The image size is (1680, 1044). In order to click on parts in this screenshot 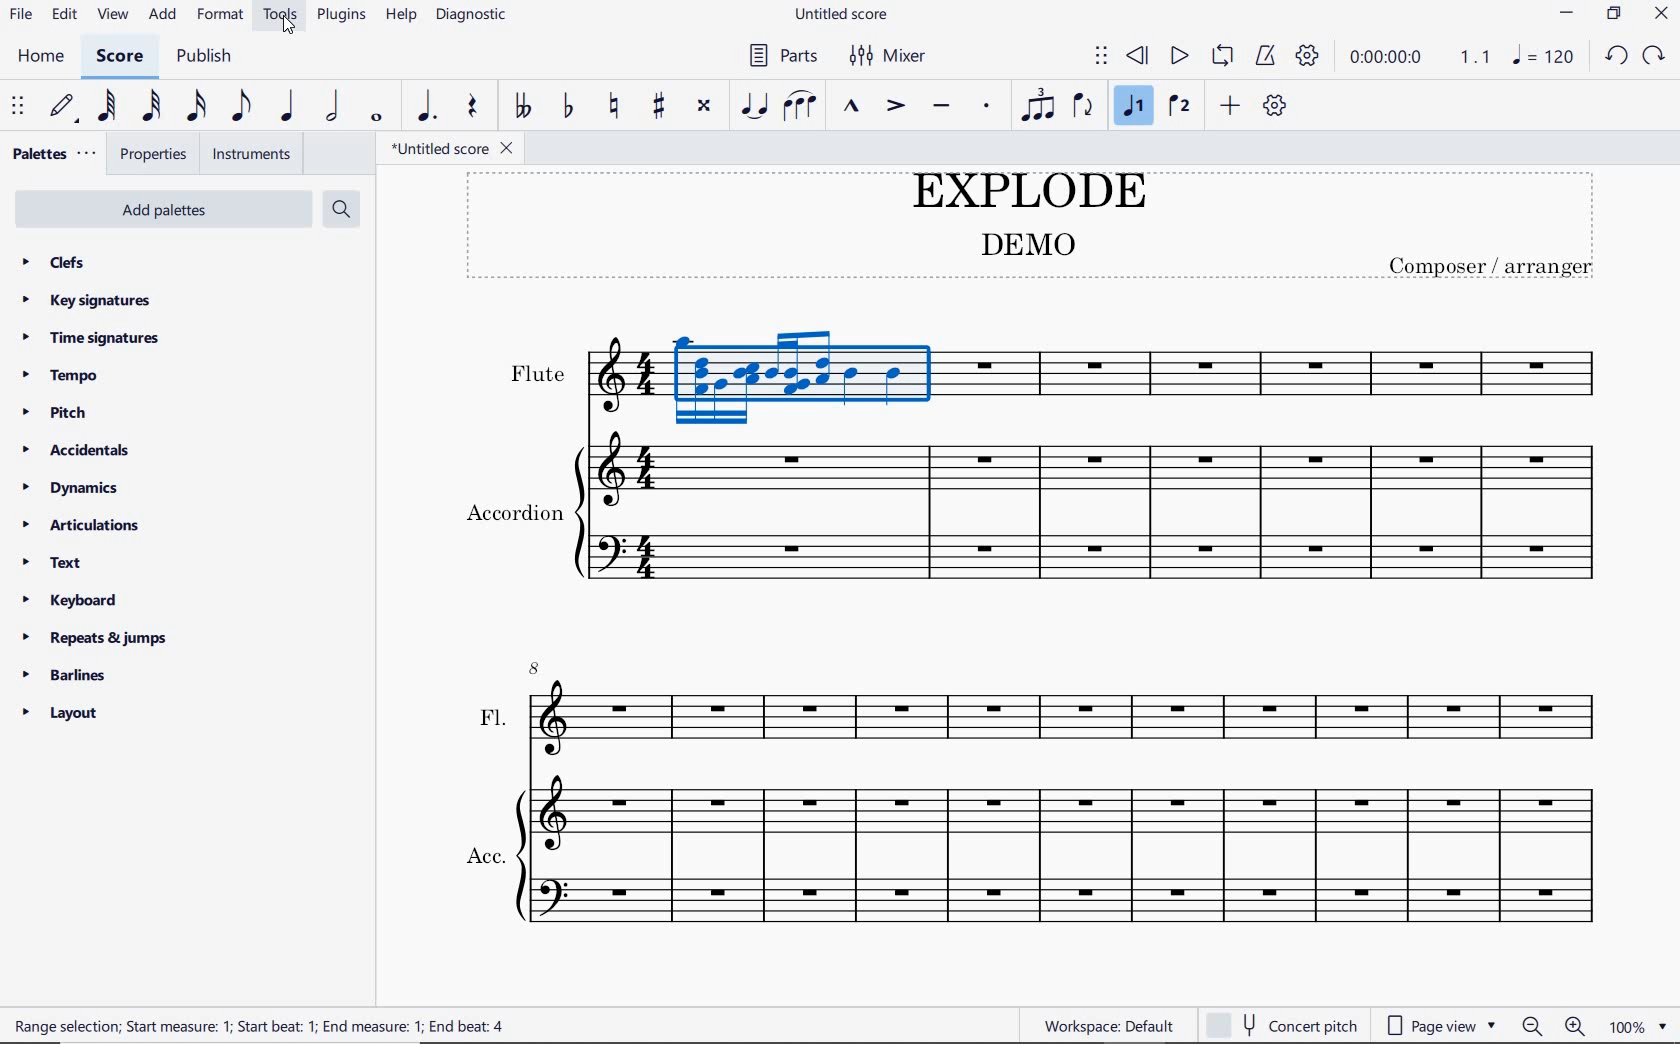, I will do `click(780, 54)`.